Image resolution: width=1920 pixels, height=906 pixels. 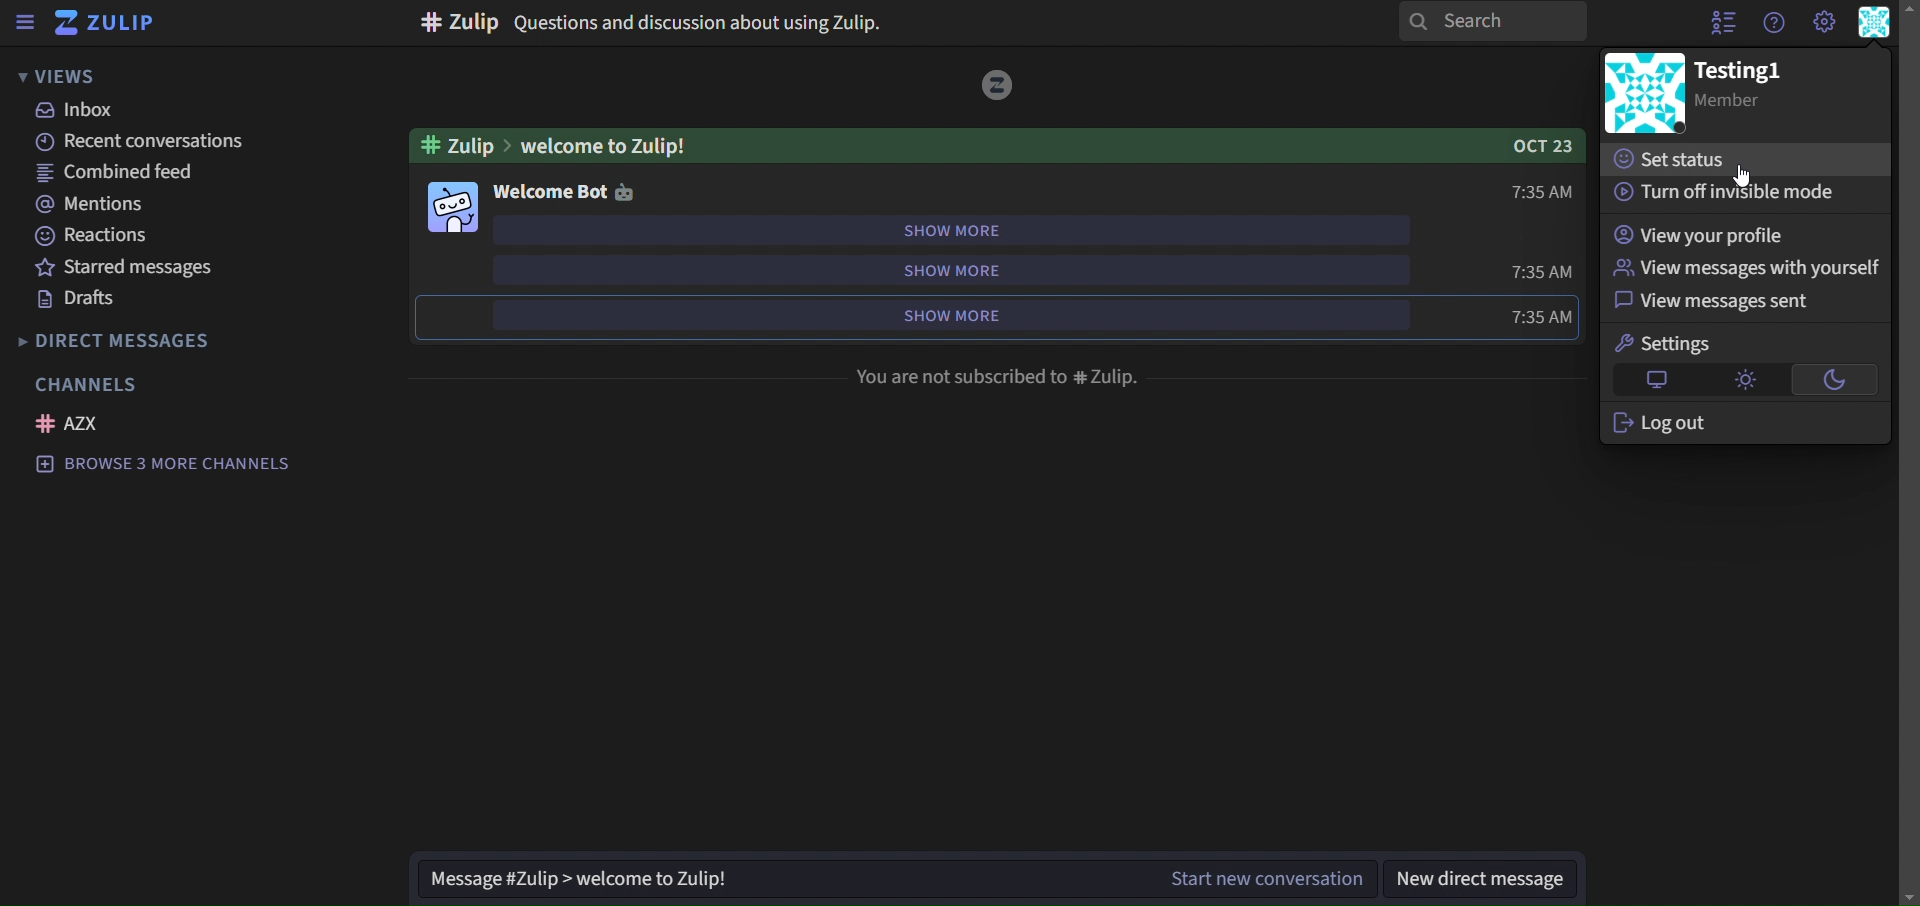 I want to click on 7:35am, so click(x=1541, y=268).